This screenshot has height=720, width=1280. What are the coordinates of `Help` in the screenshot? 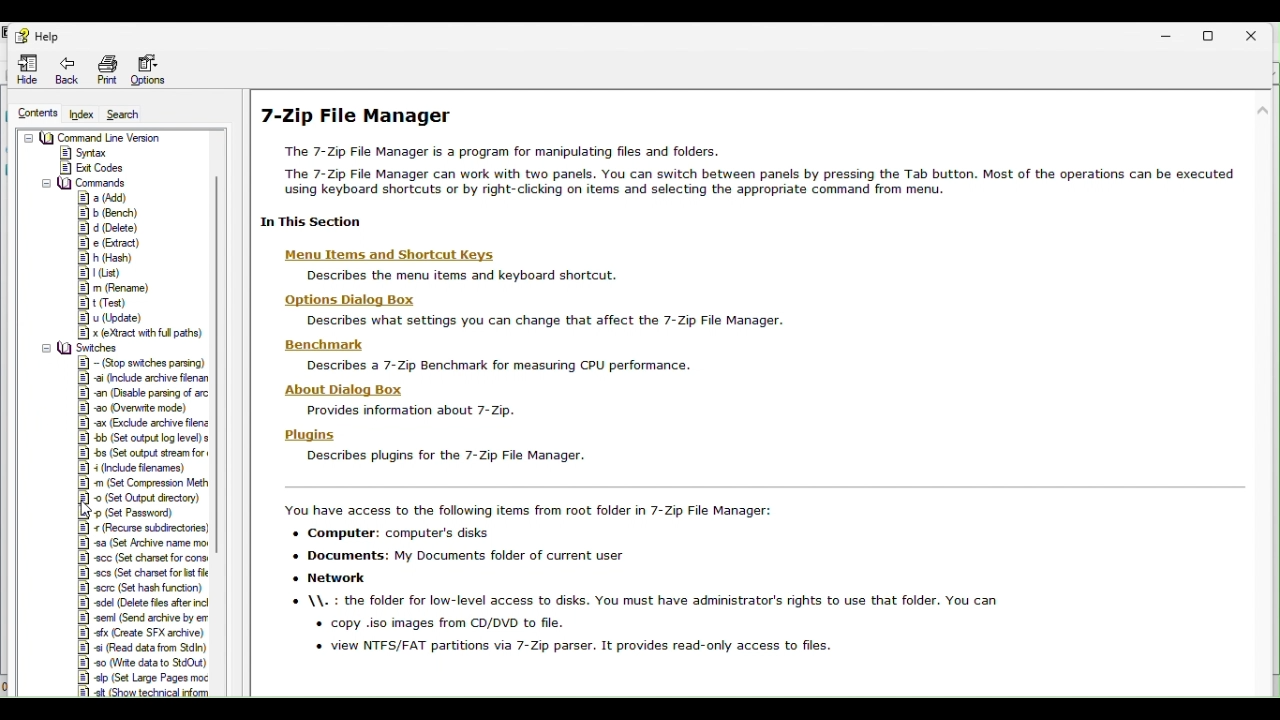 It's located at (39, 33).